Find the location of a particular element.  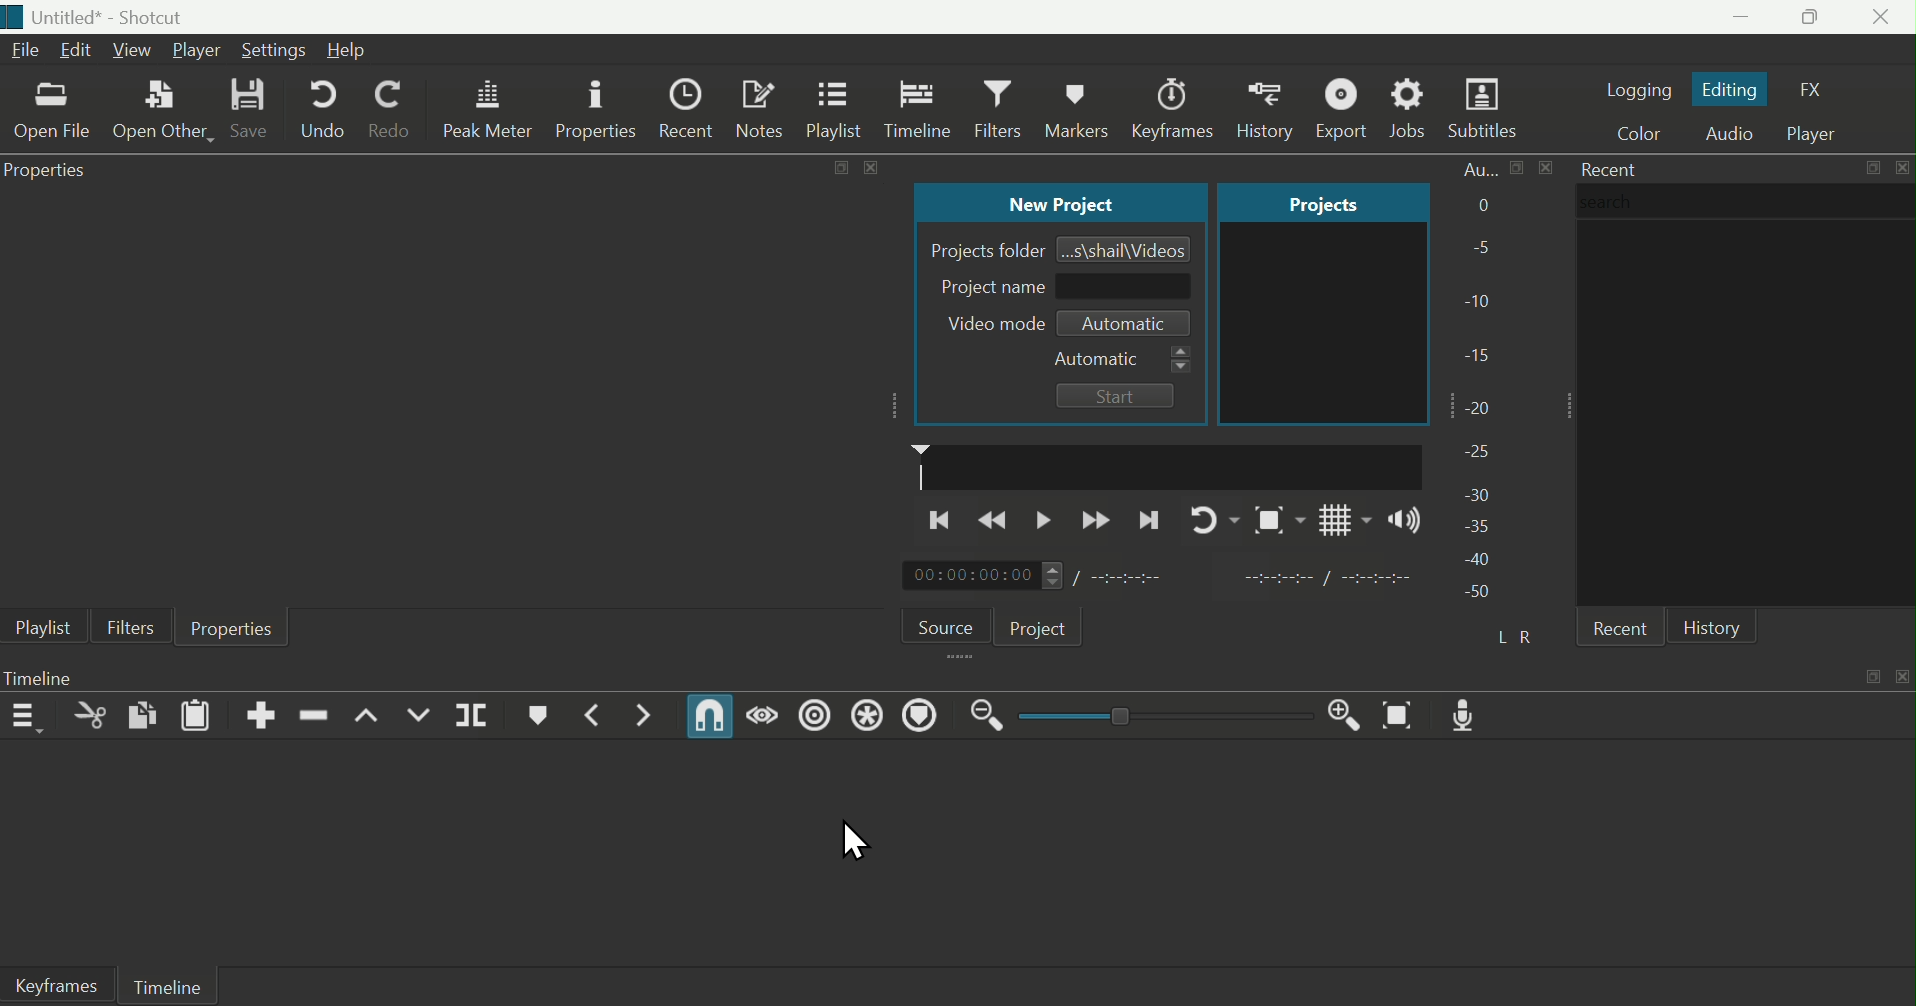

Save is located at coordinates (248, 111).